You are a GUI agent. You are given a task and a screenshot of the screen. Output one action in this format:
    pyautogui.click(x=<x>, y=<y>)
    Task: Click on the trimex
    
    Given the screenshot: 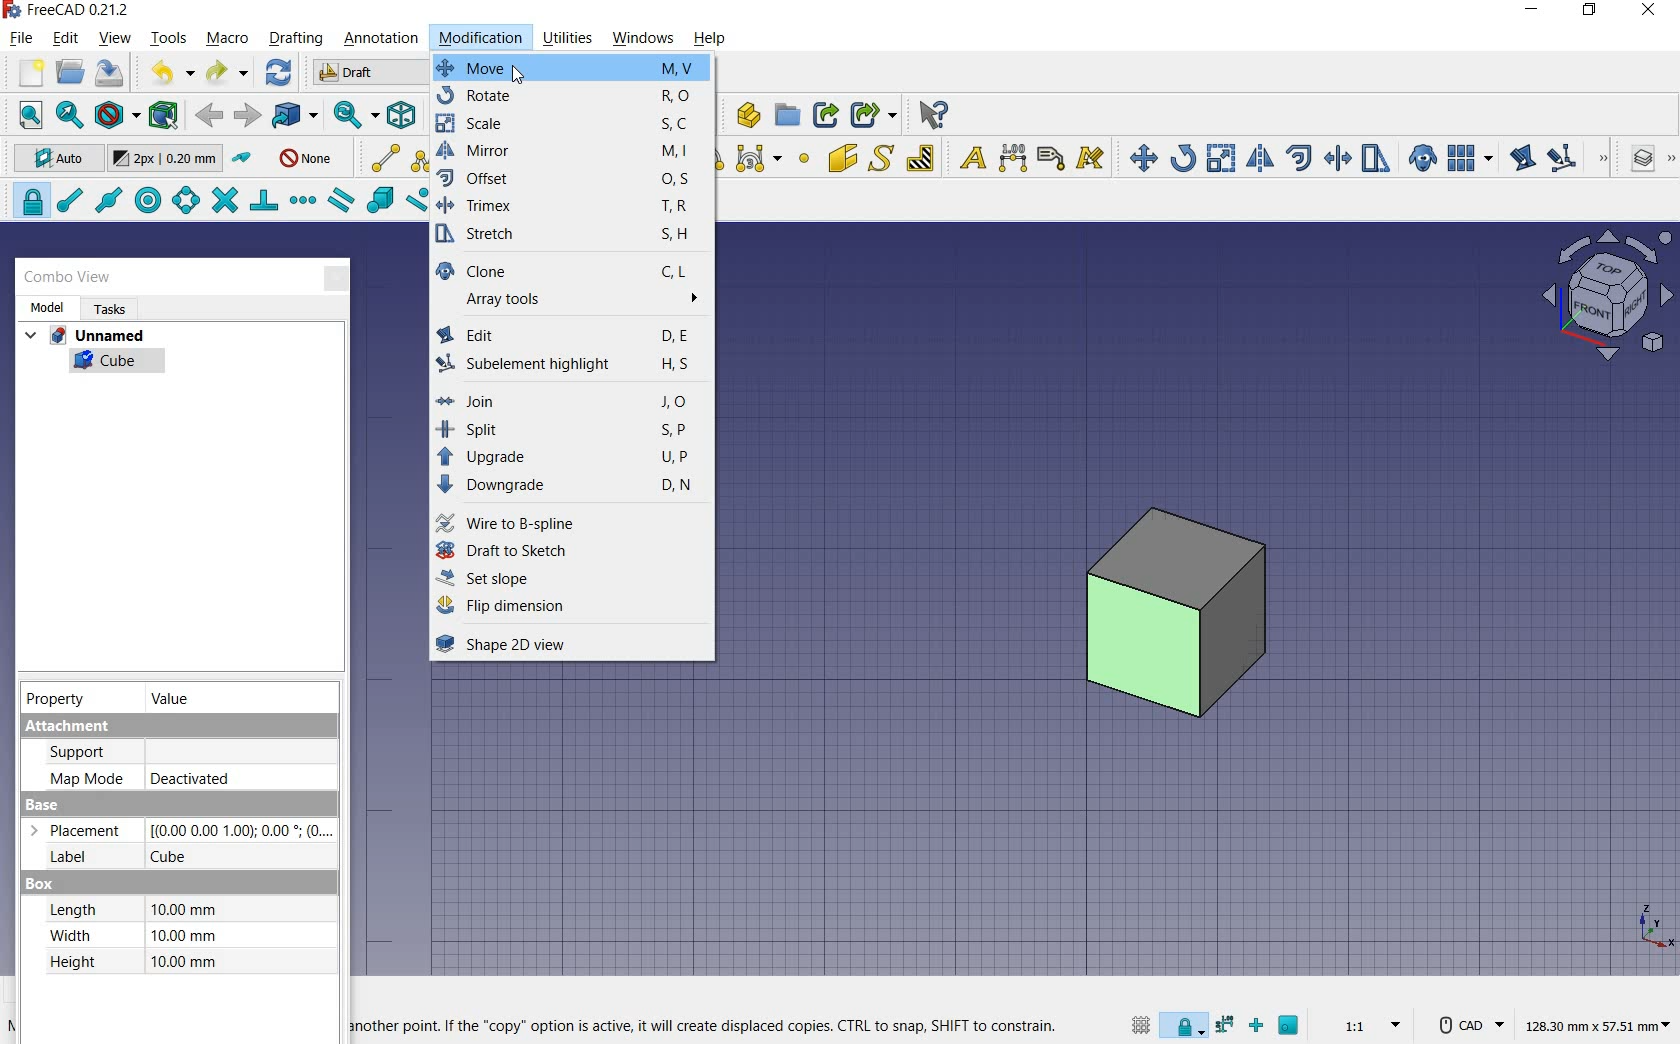 What is the action you would take?
    pyautogui.click(x=1337, y=158)
    